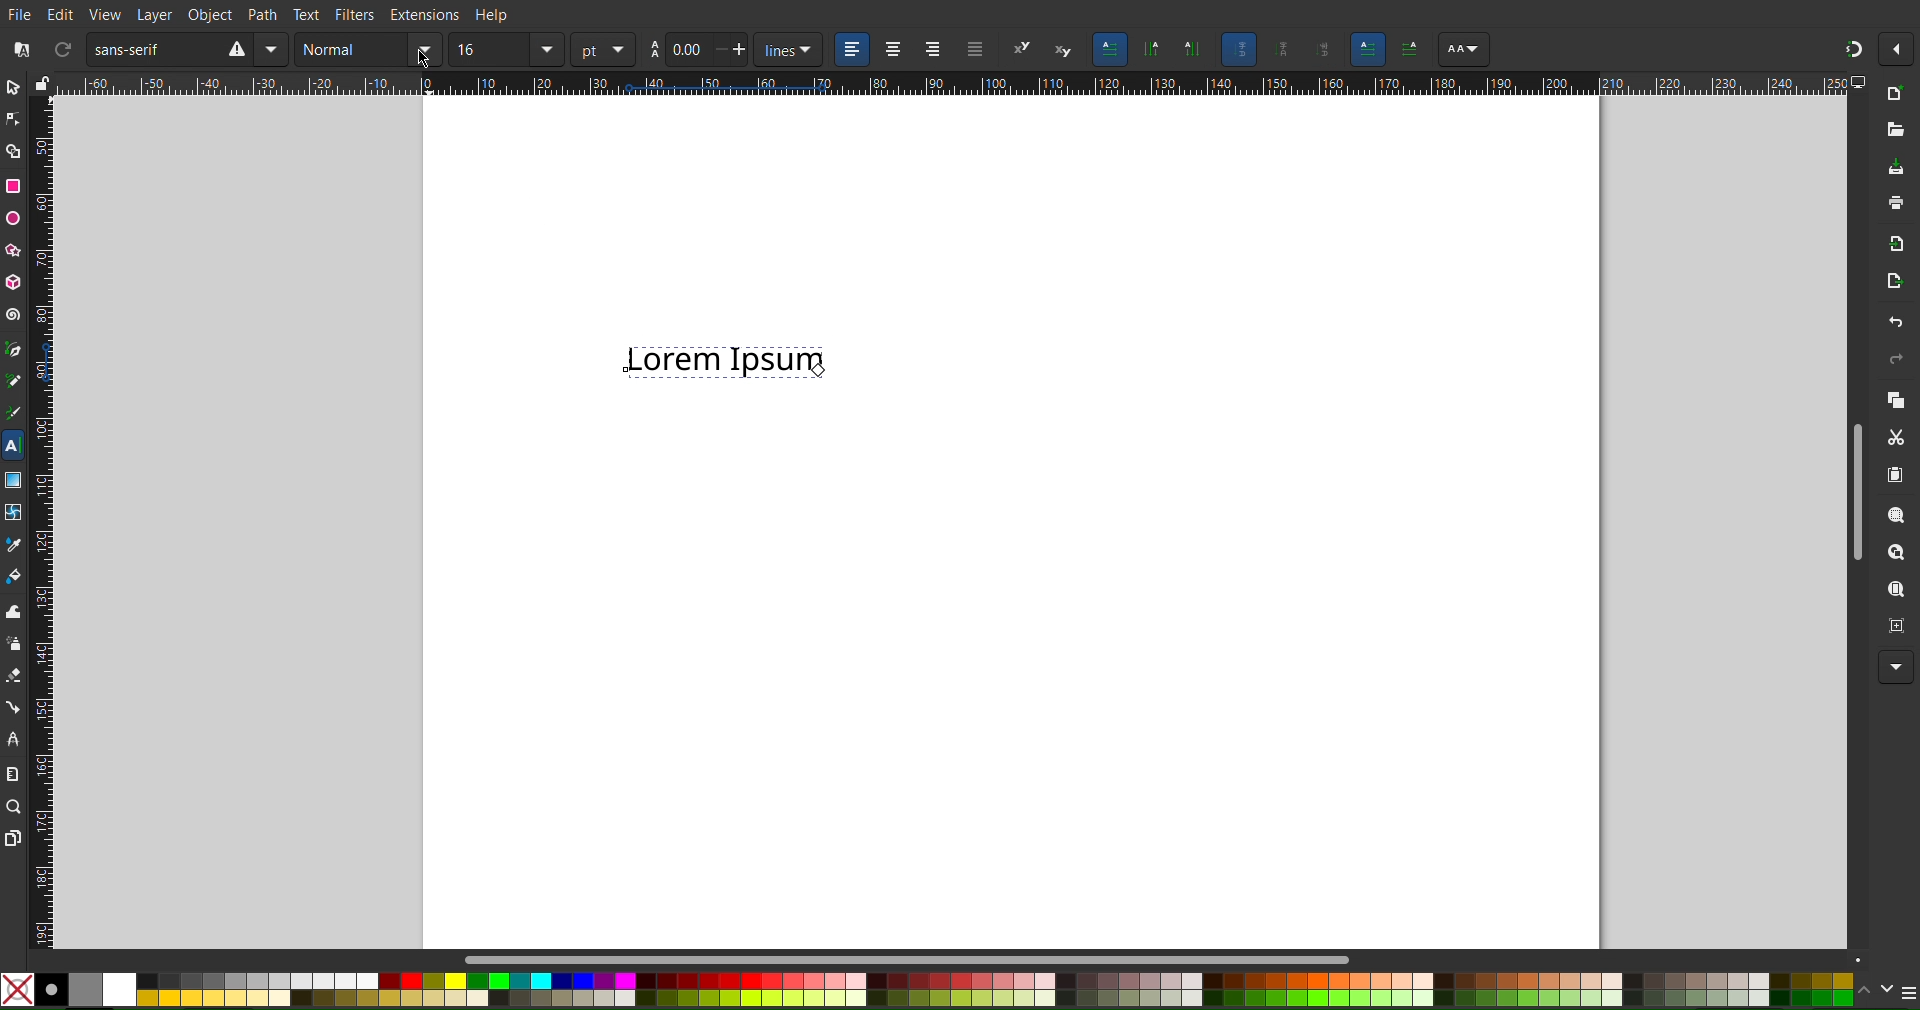 The width and height of the screenshot is (1920, 1010). Describe the element at coordinates (1288, 52) in the screenshot. I see `Upright glyph orientation` at that location.